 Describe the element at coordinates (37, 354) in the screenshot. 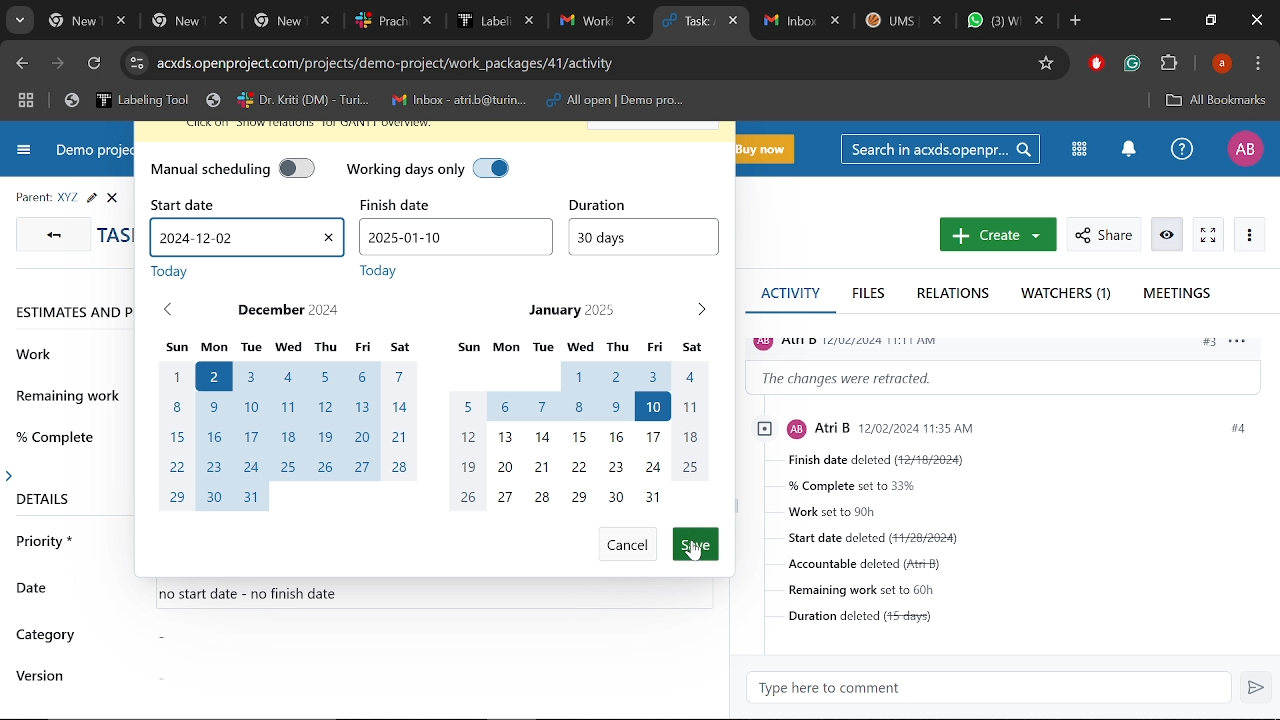

I see `work` at that location.